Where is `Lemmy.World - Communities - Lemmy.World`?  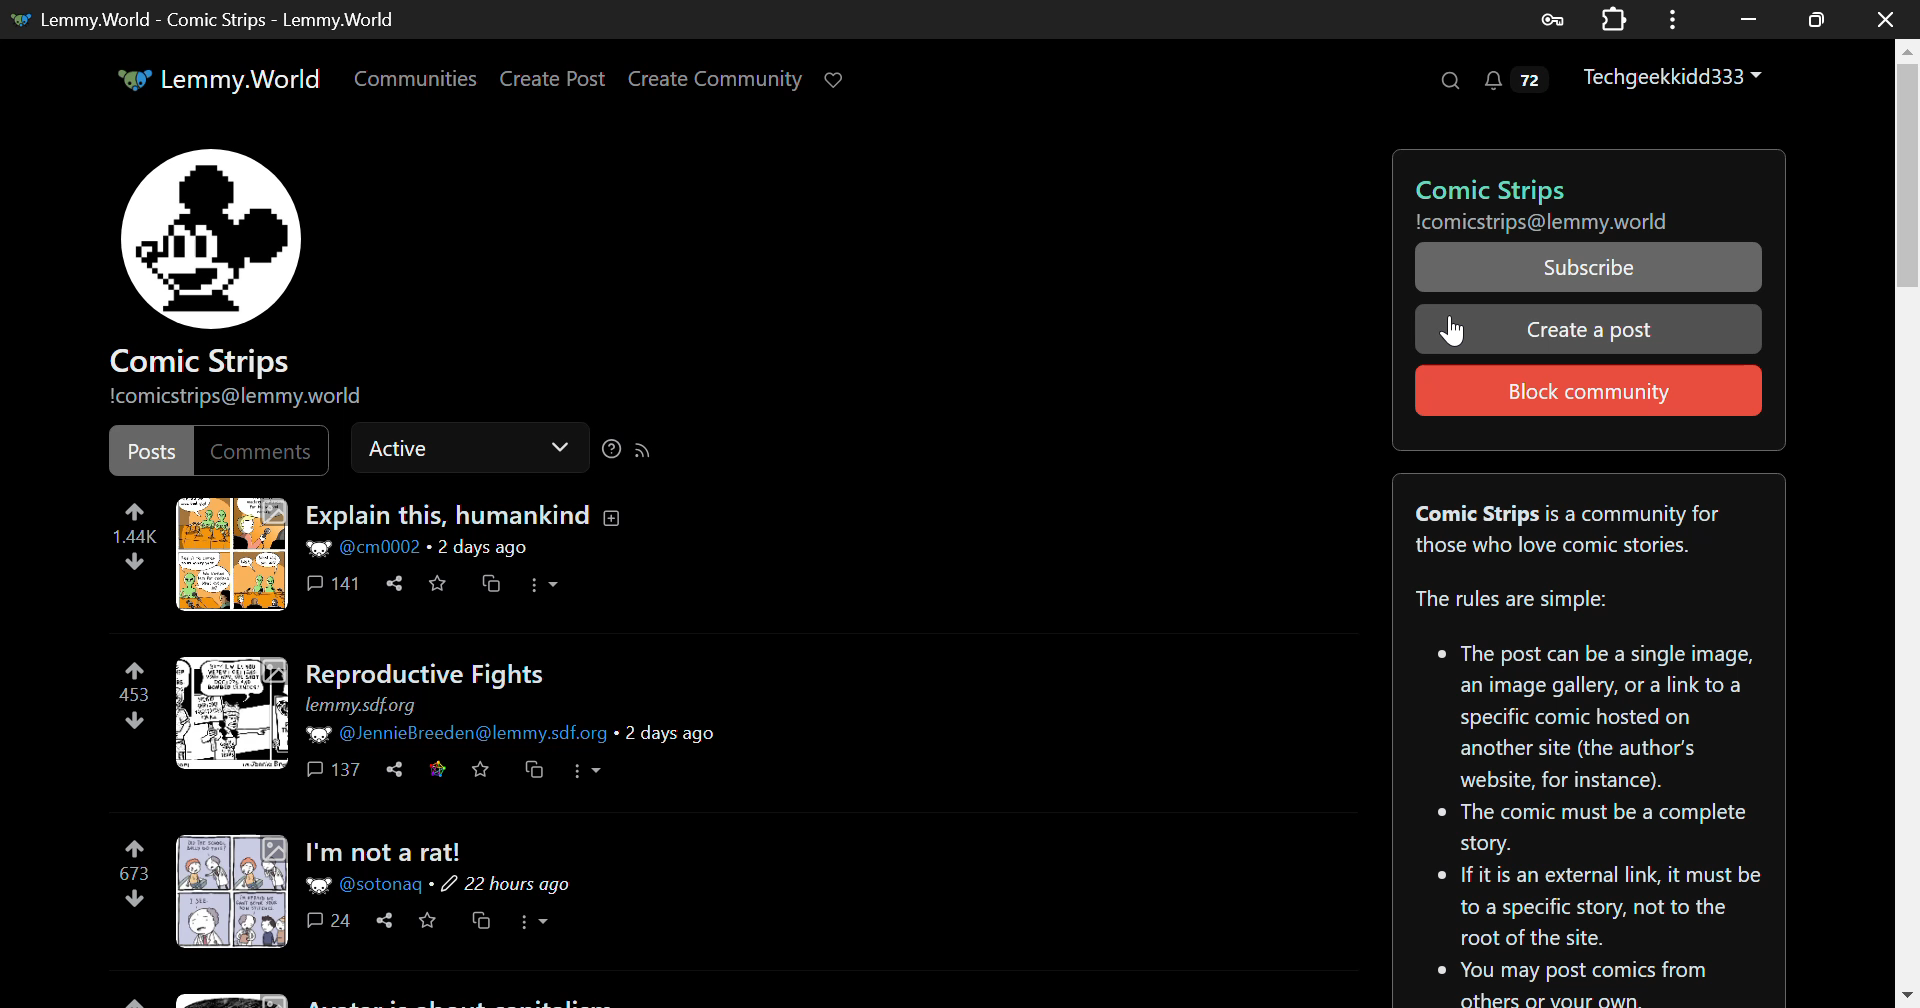
Lemmy.World - Communities - Lemmy.World is located at coordinates (208, 19).